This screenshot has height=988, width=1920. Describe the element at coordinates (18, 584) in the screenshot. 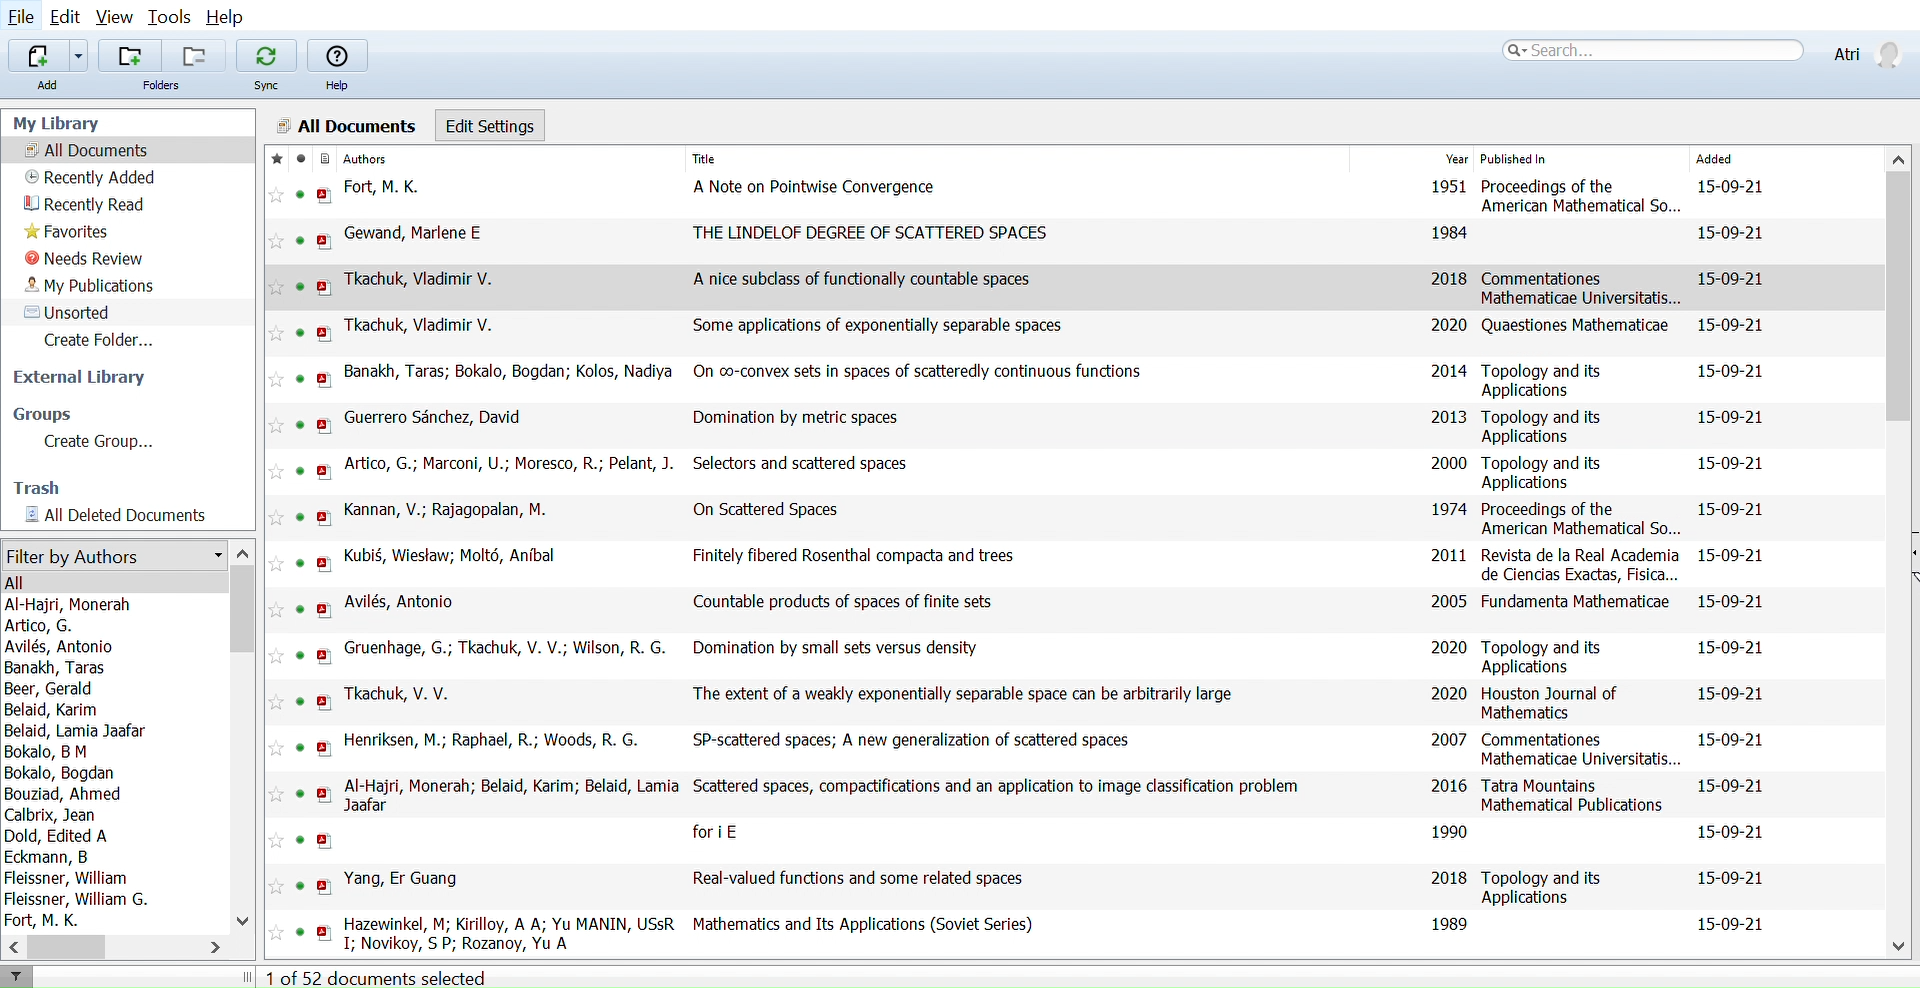

I see `All` at that location.